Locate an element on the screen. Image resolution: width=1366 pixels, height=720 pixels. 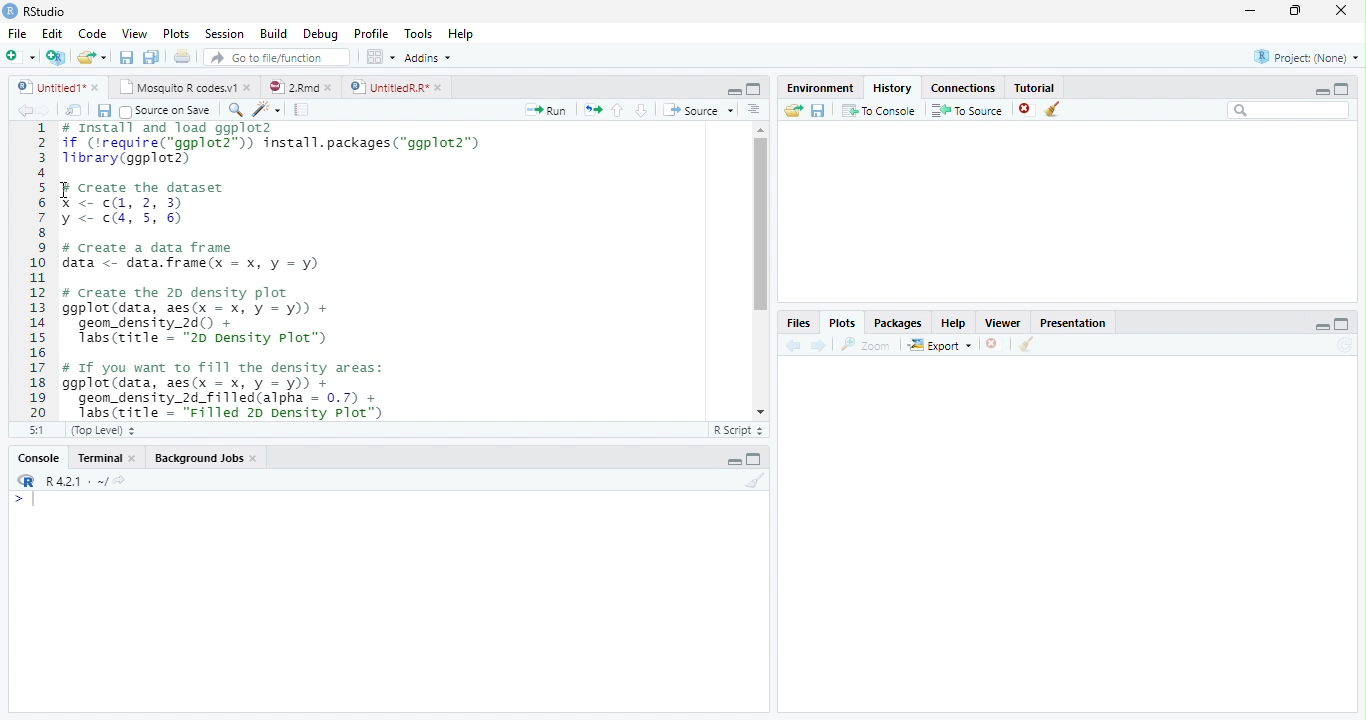
Build is located at coordinates (273, 33).